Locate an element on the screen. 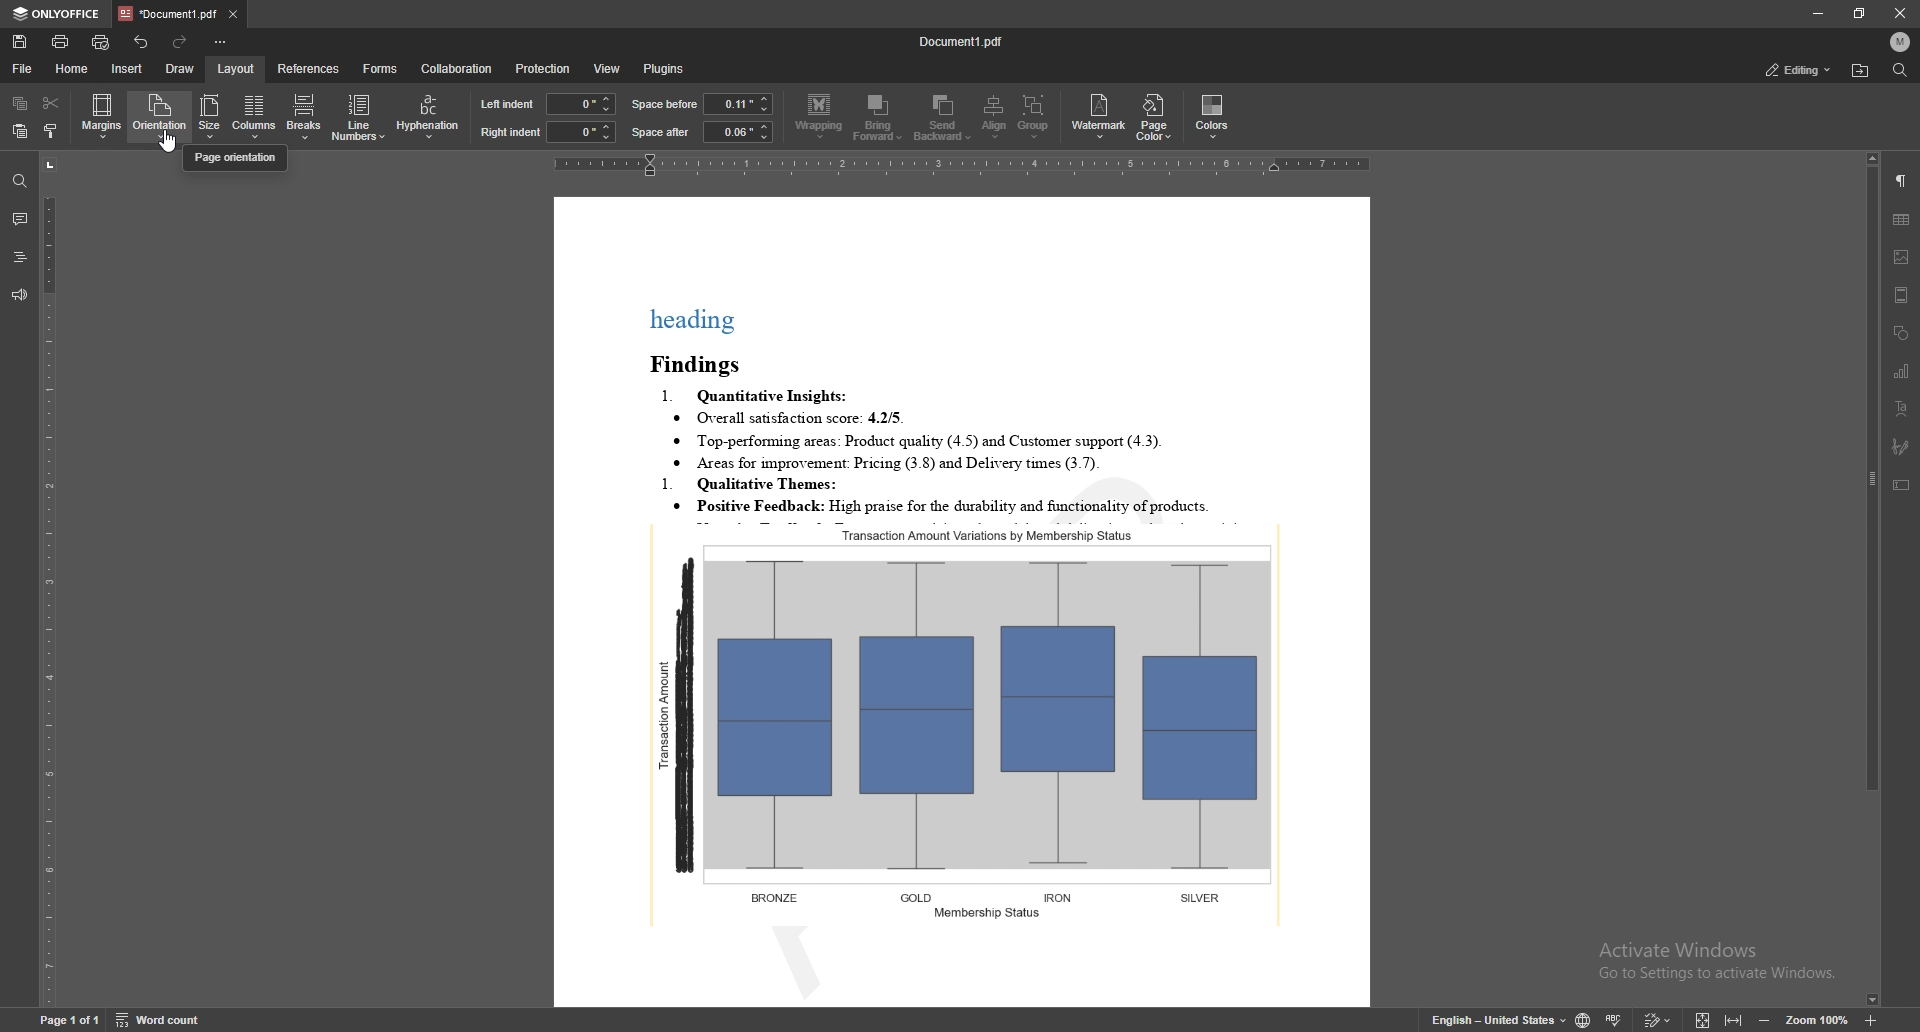 Image resolution: width=1920 pixels, height=1032 pixels. input right indent is located at coordinates (581, 132).